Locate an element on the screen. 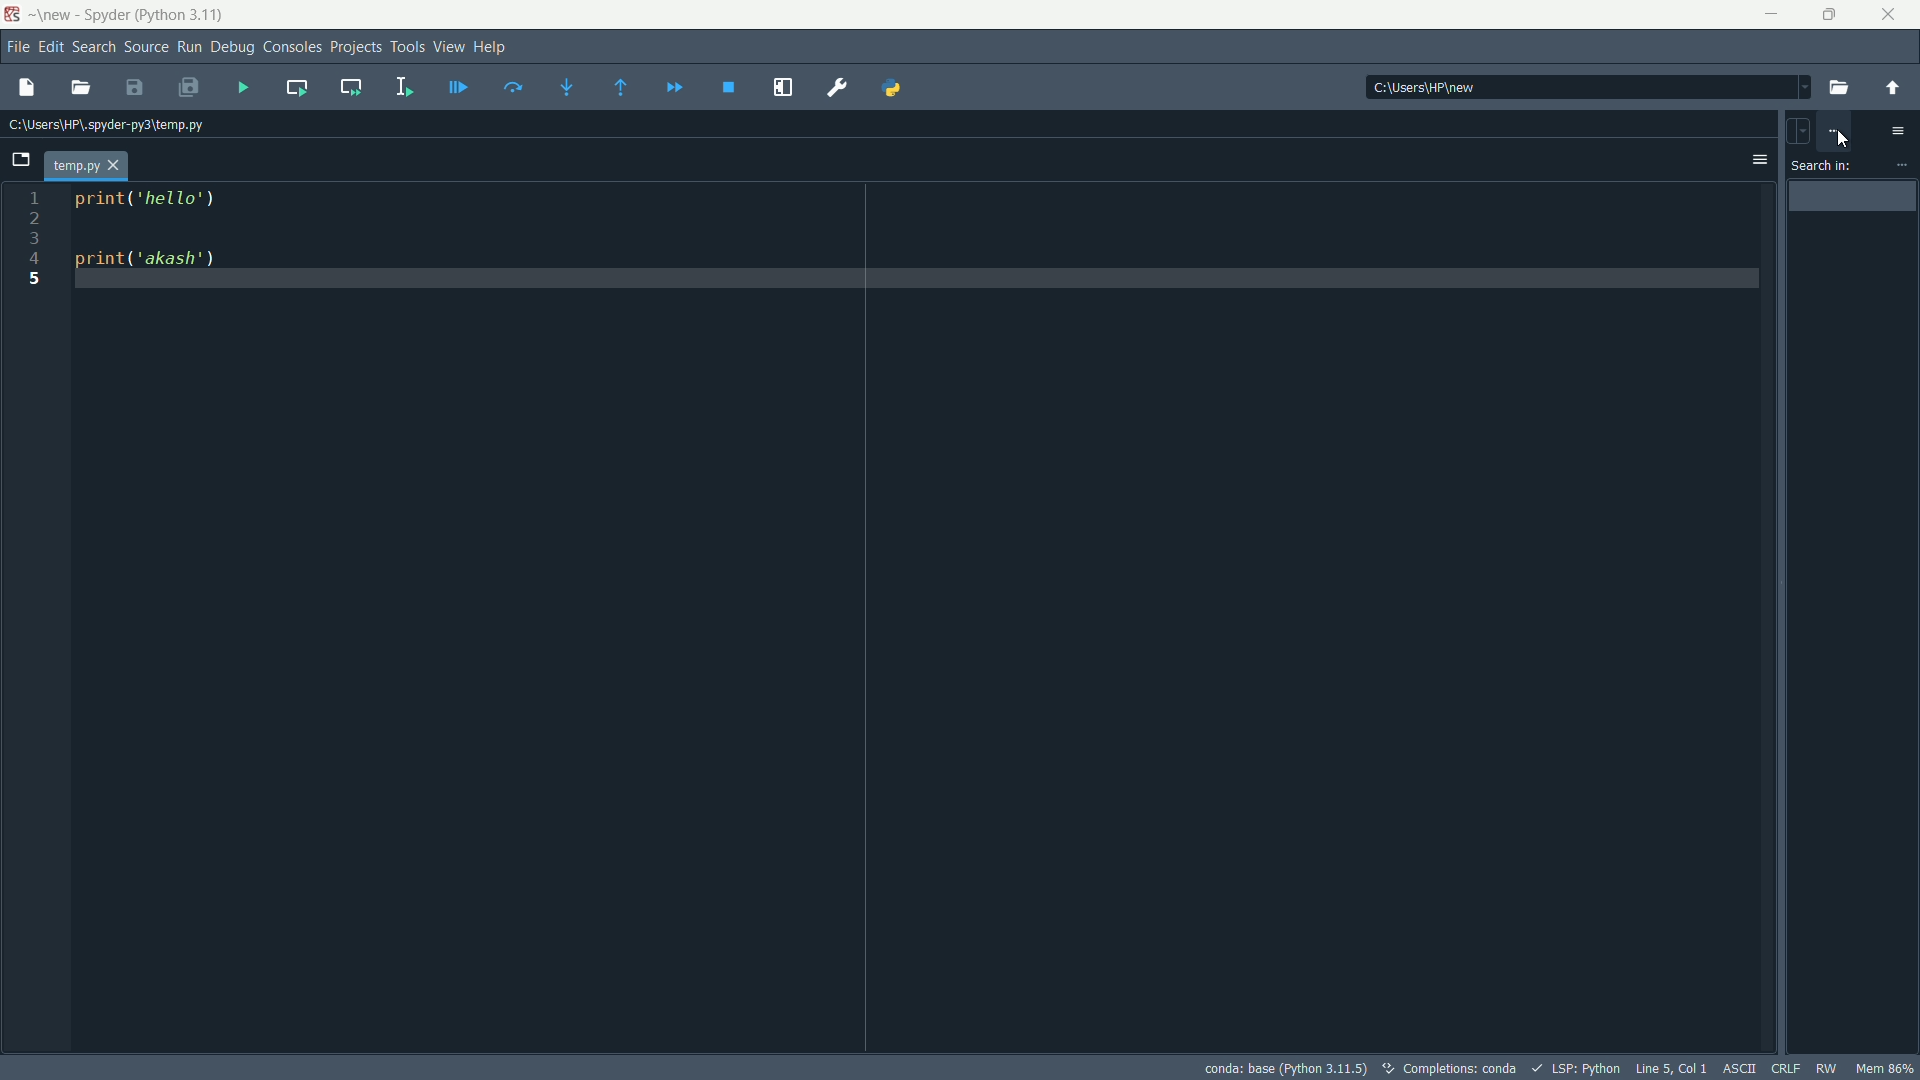  new is located at coordinates (53, 15).